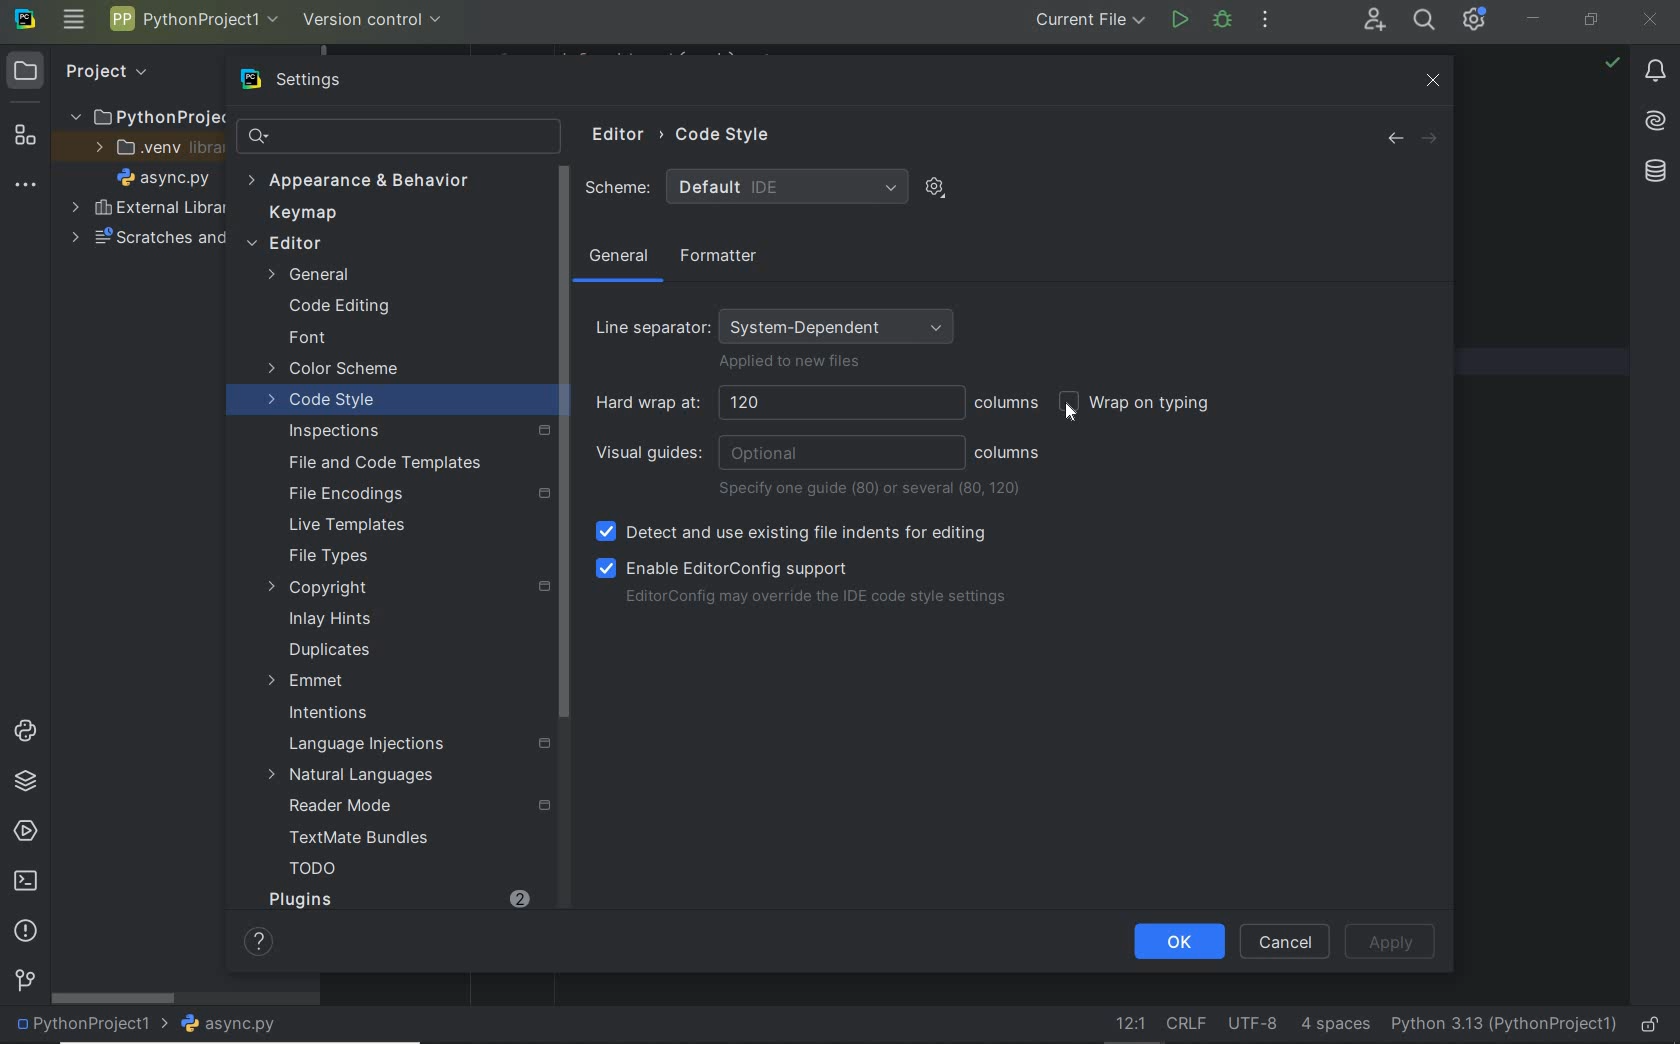  Describe the element at coordinates (152, 151) in the screenshot. I see `.venv` at that location.